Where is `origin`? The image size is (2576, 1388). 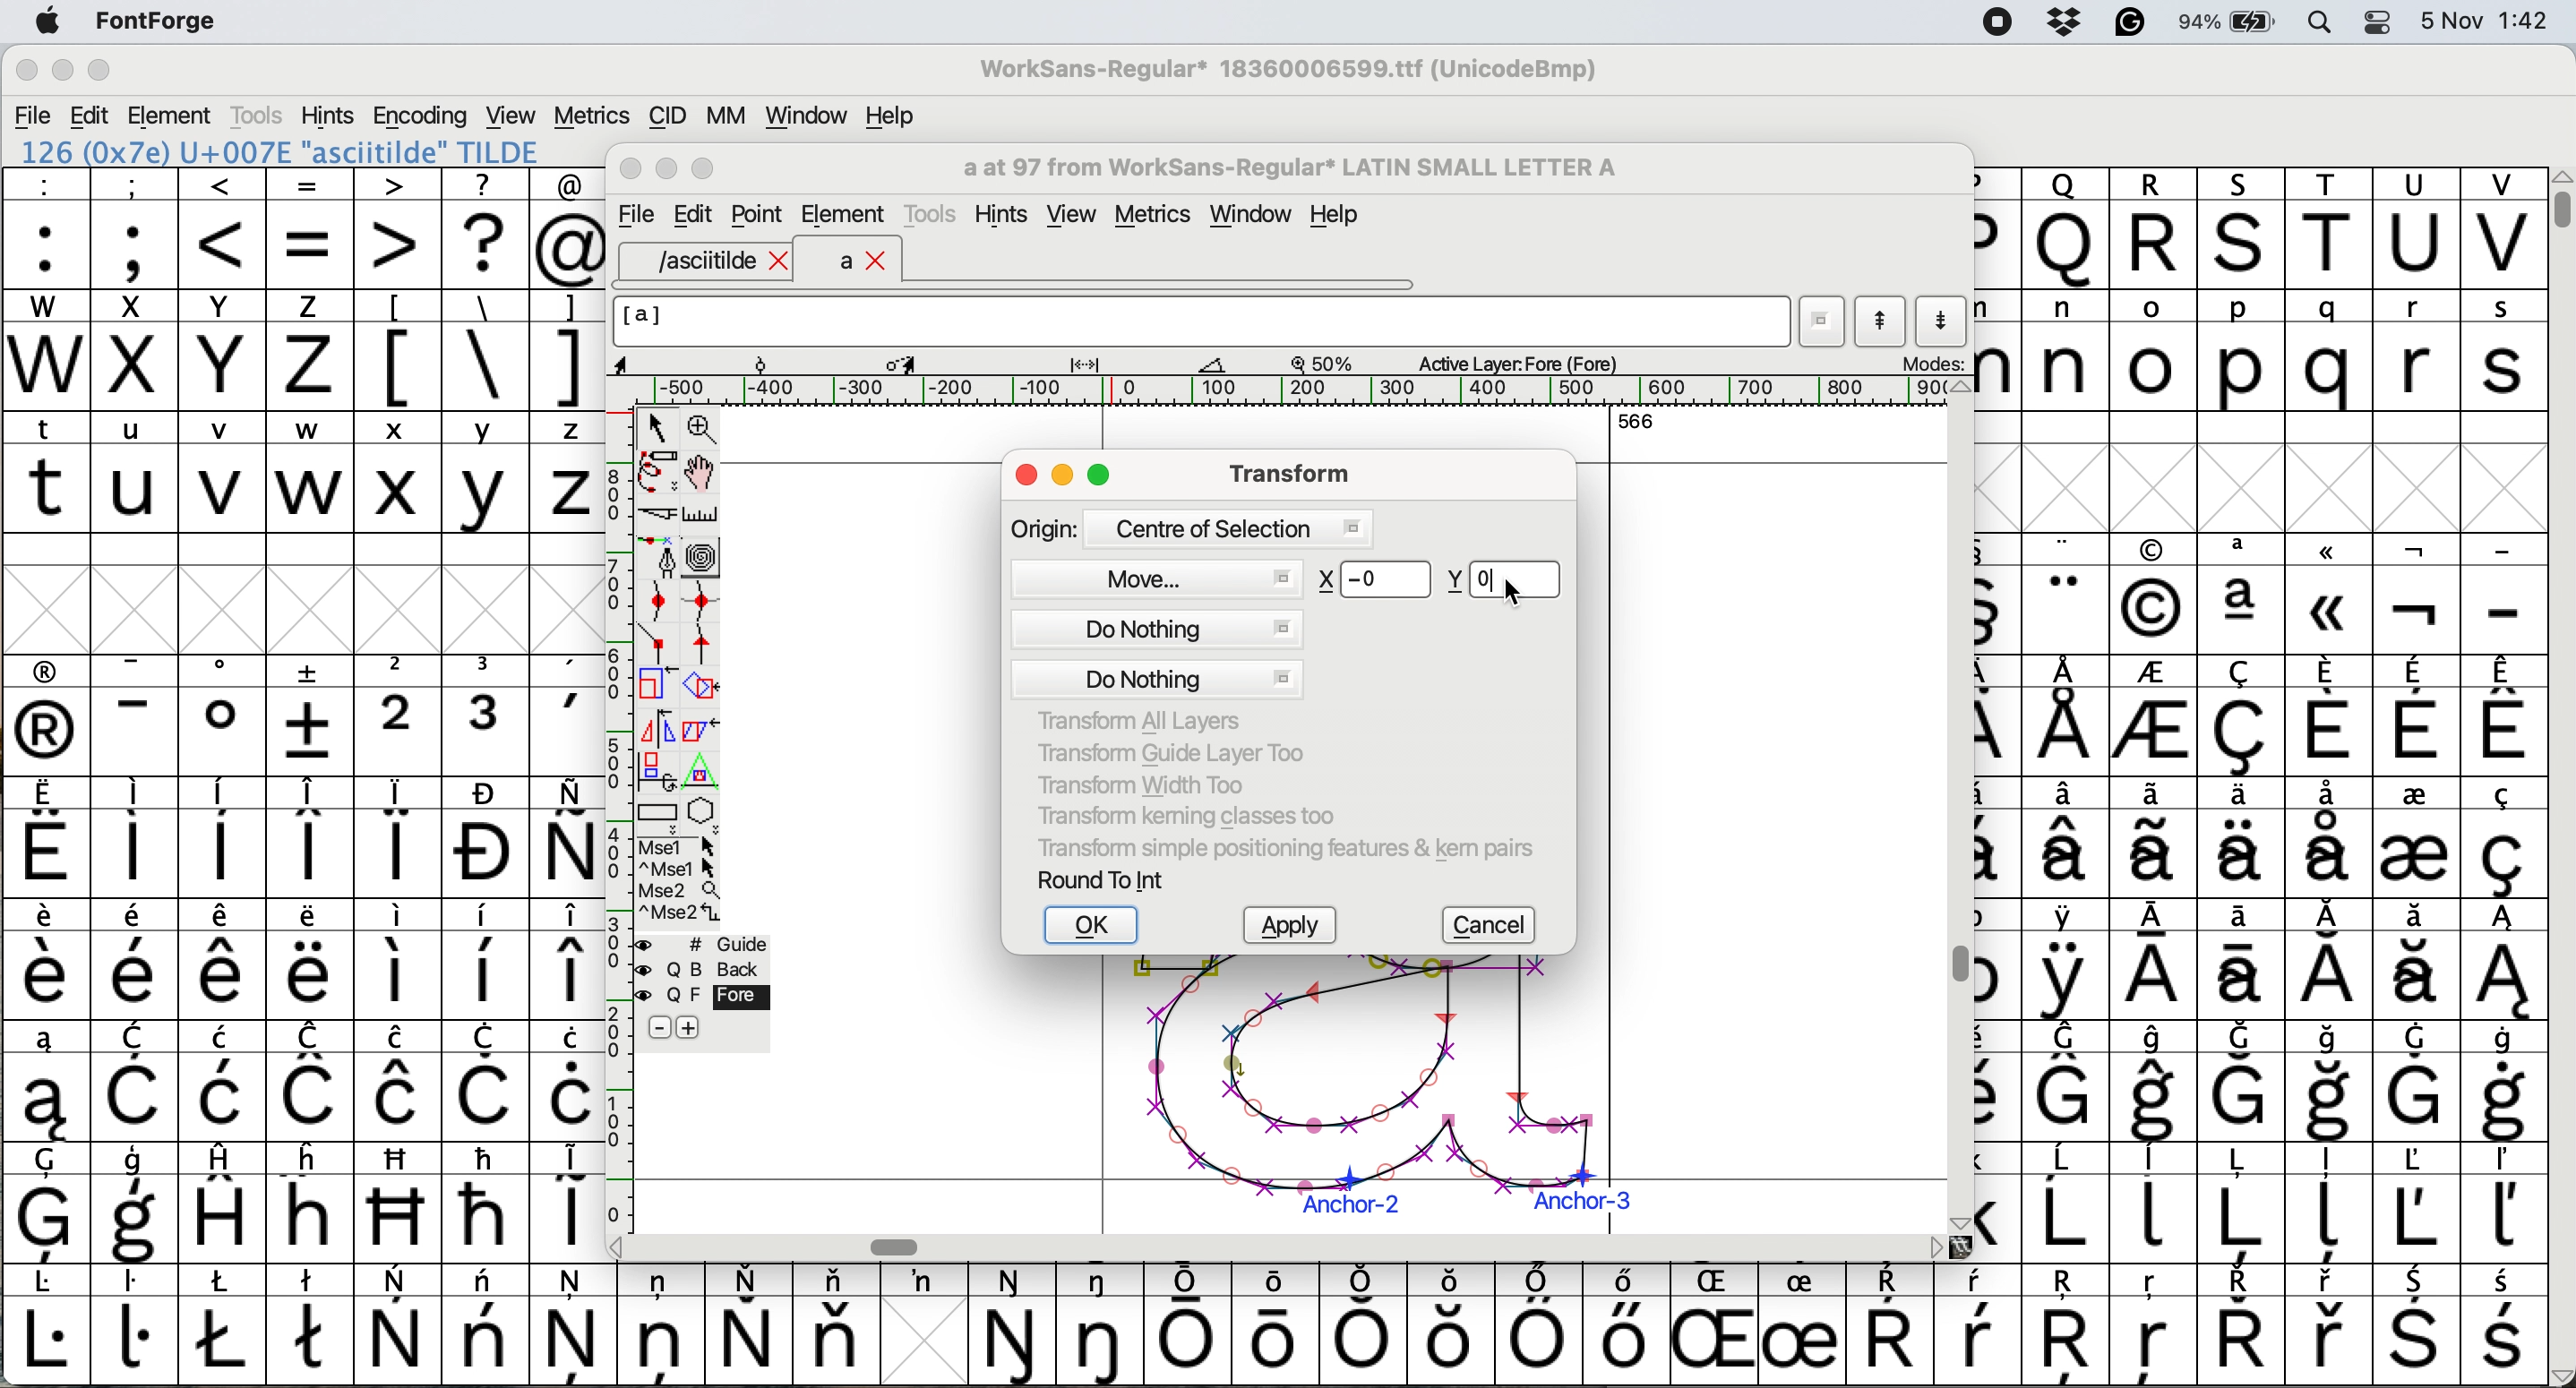 origin is located at coordinates (1190, 527).